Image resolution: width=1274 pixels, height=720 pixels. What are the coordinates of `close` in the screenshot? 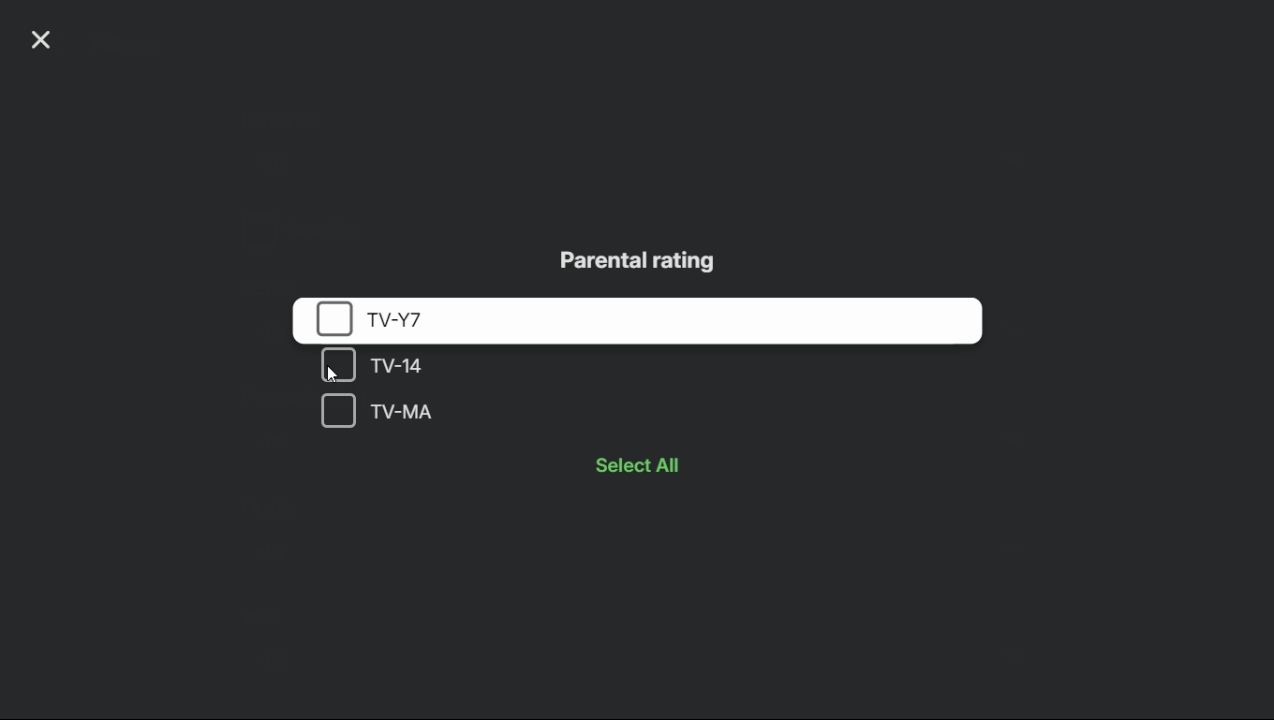 It's located at (40, 43).